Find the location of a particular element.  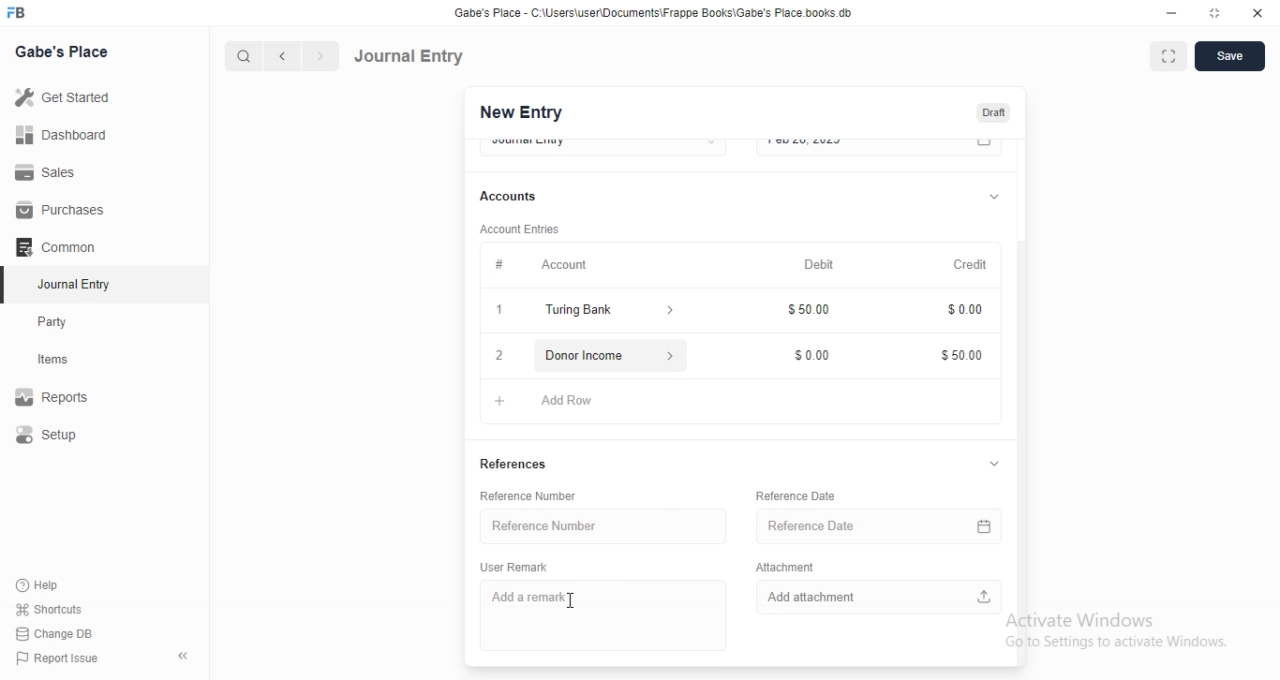

collapse is located at coordinates (994, 194).